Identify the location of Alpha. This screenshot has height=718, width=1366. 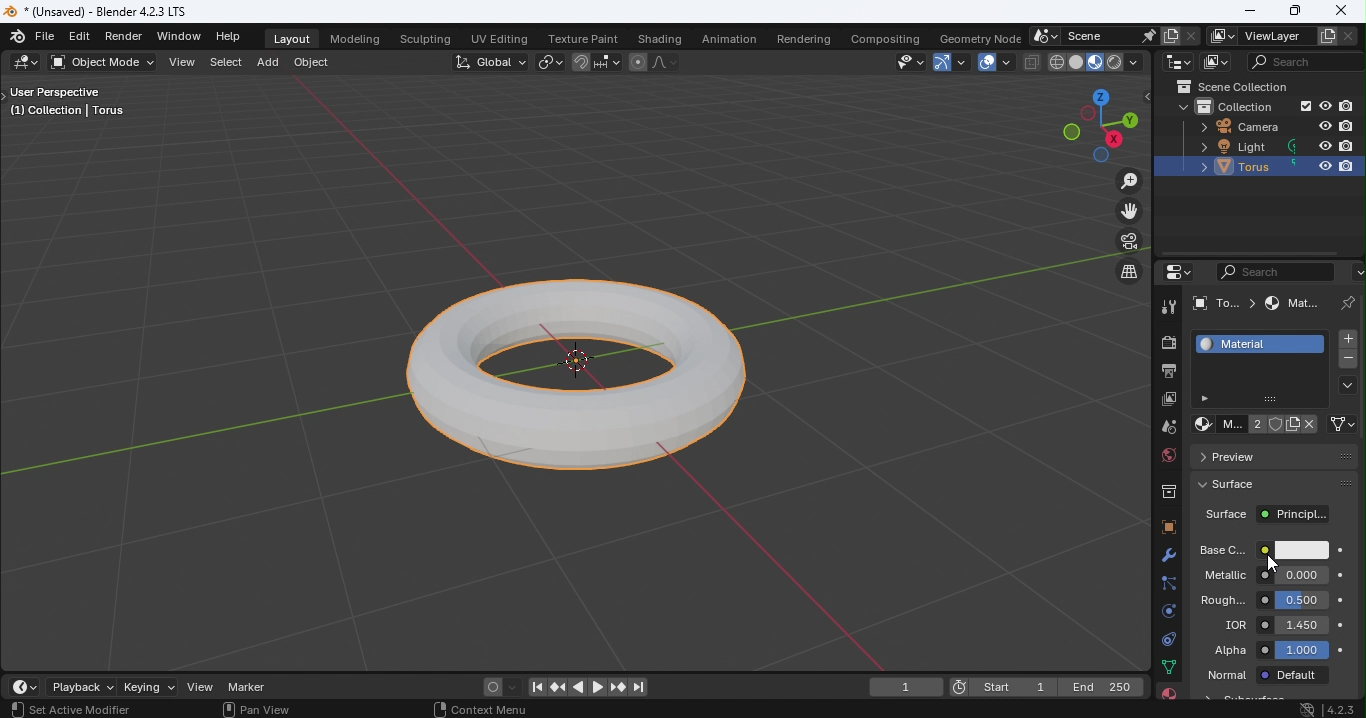
(1266, 651).